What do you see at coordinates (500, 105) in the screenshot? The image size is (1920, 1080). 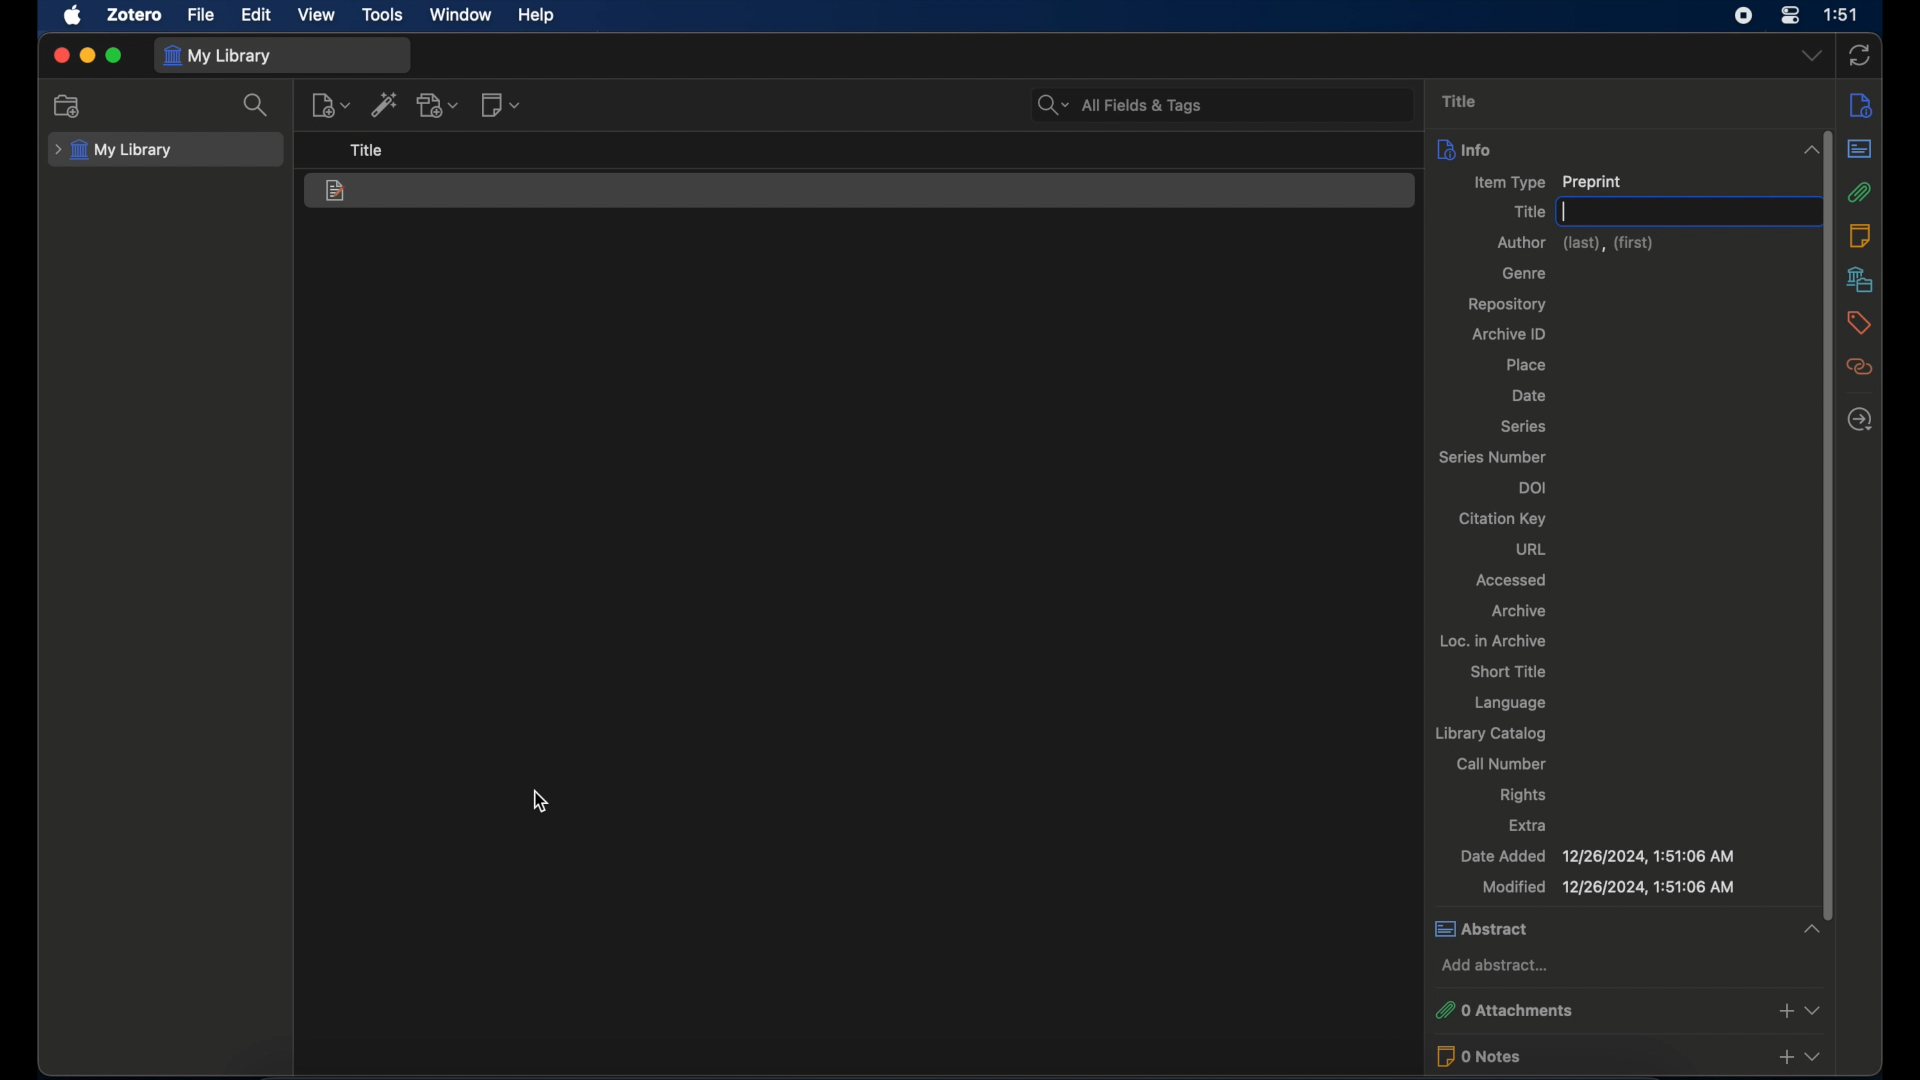 I see `new note` at bounding box center [500, 105].